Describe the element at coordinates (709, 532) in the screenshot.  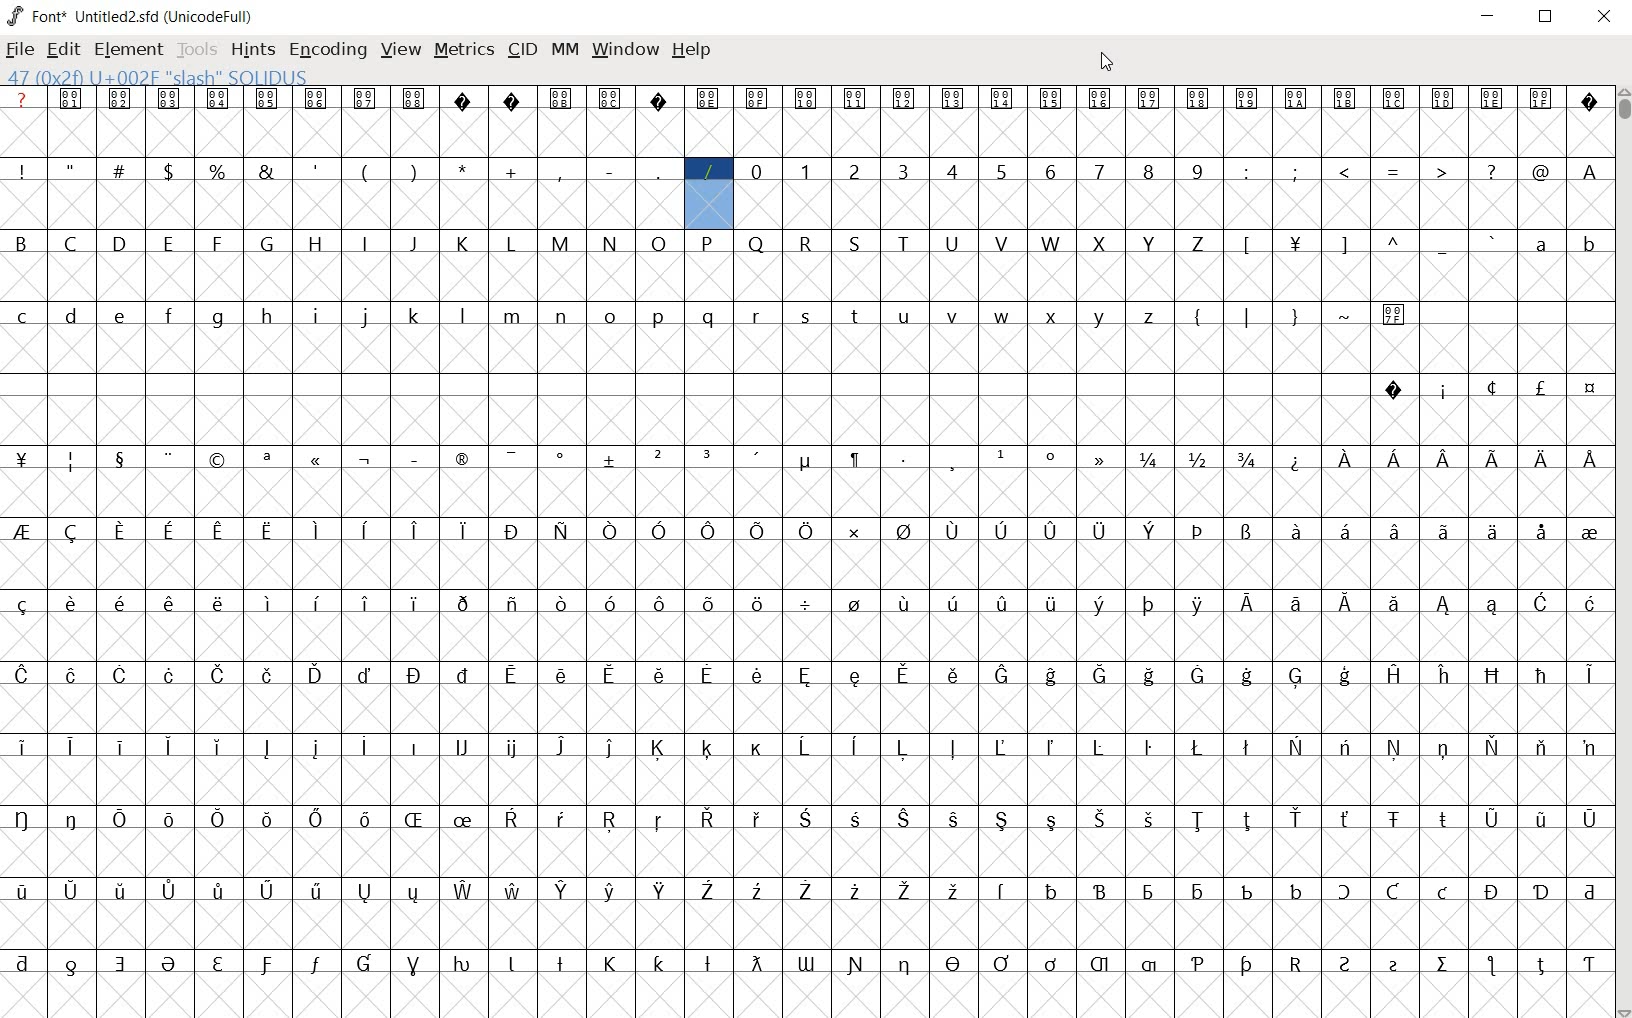
I see `glyph` at that location.